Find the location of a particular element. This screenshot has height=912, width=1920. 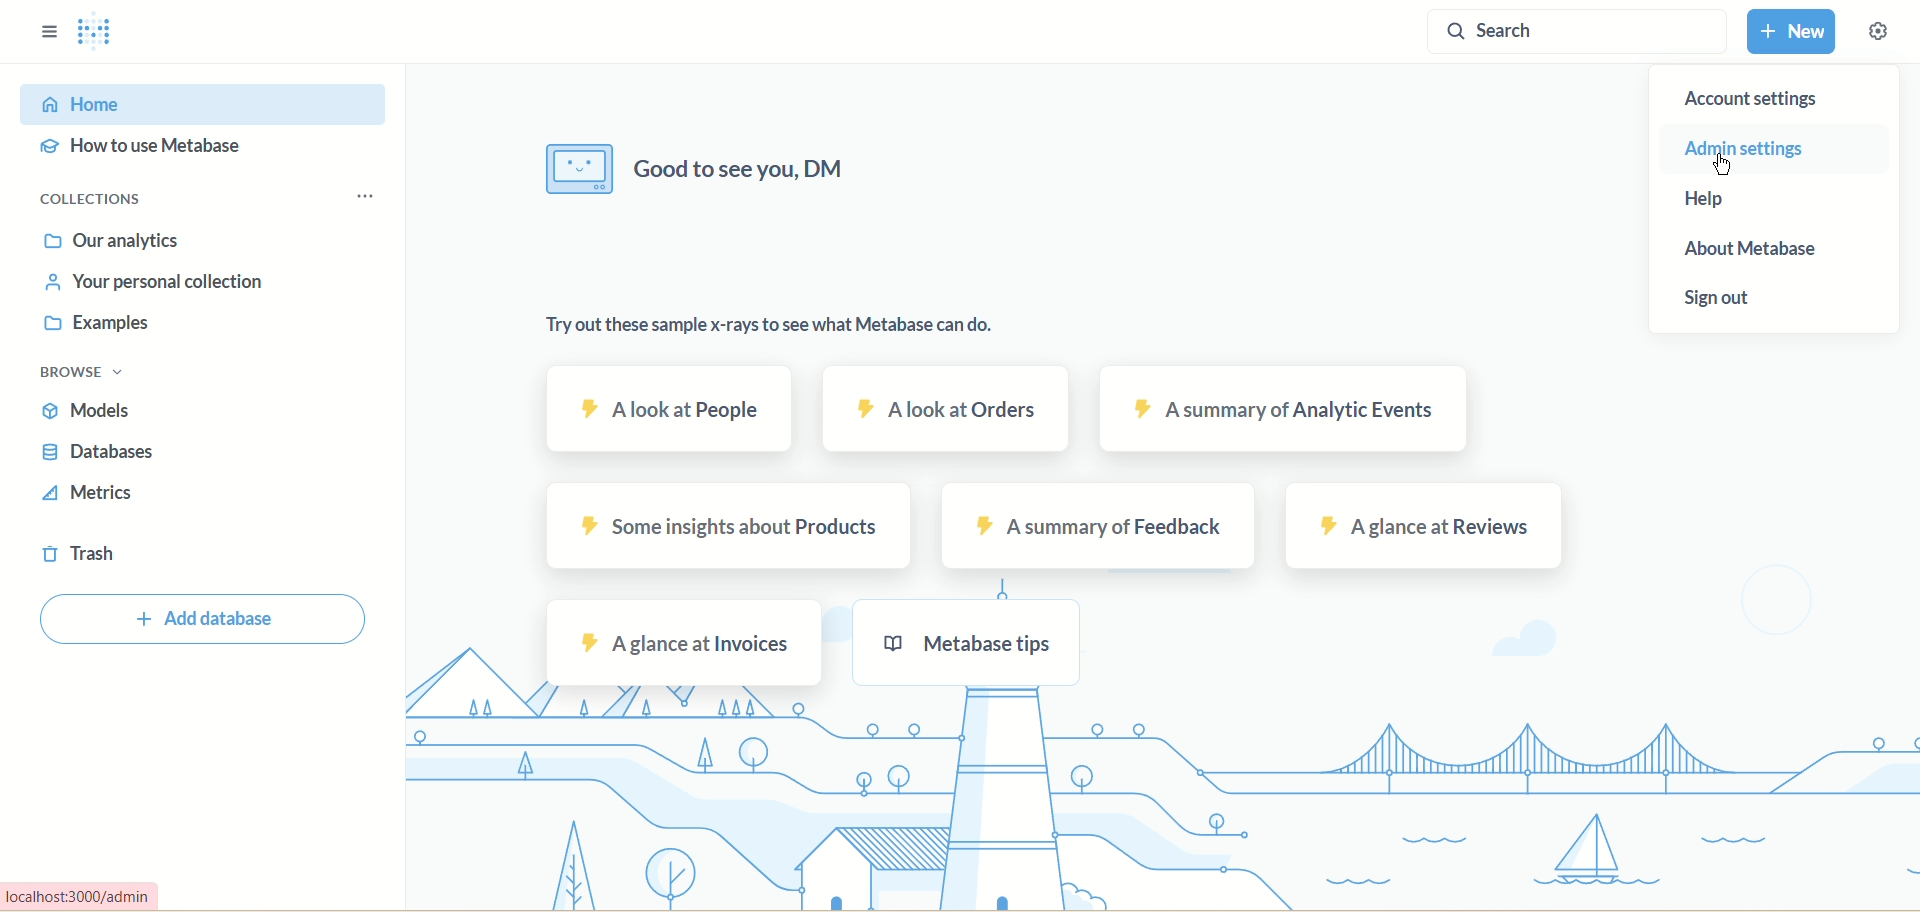

account settings is located at coordinates (1750, 102).